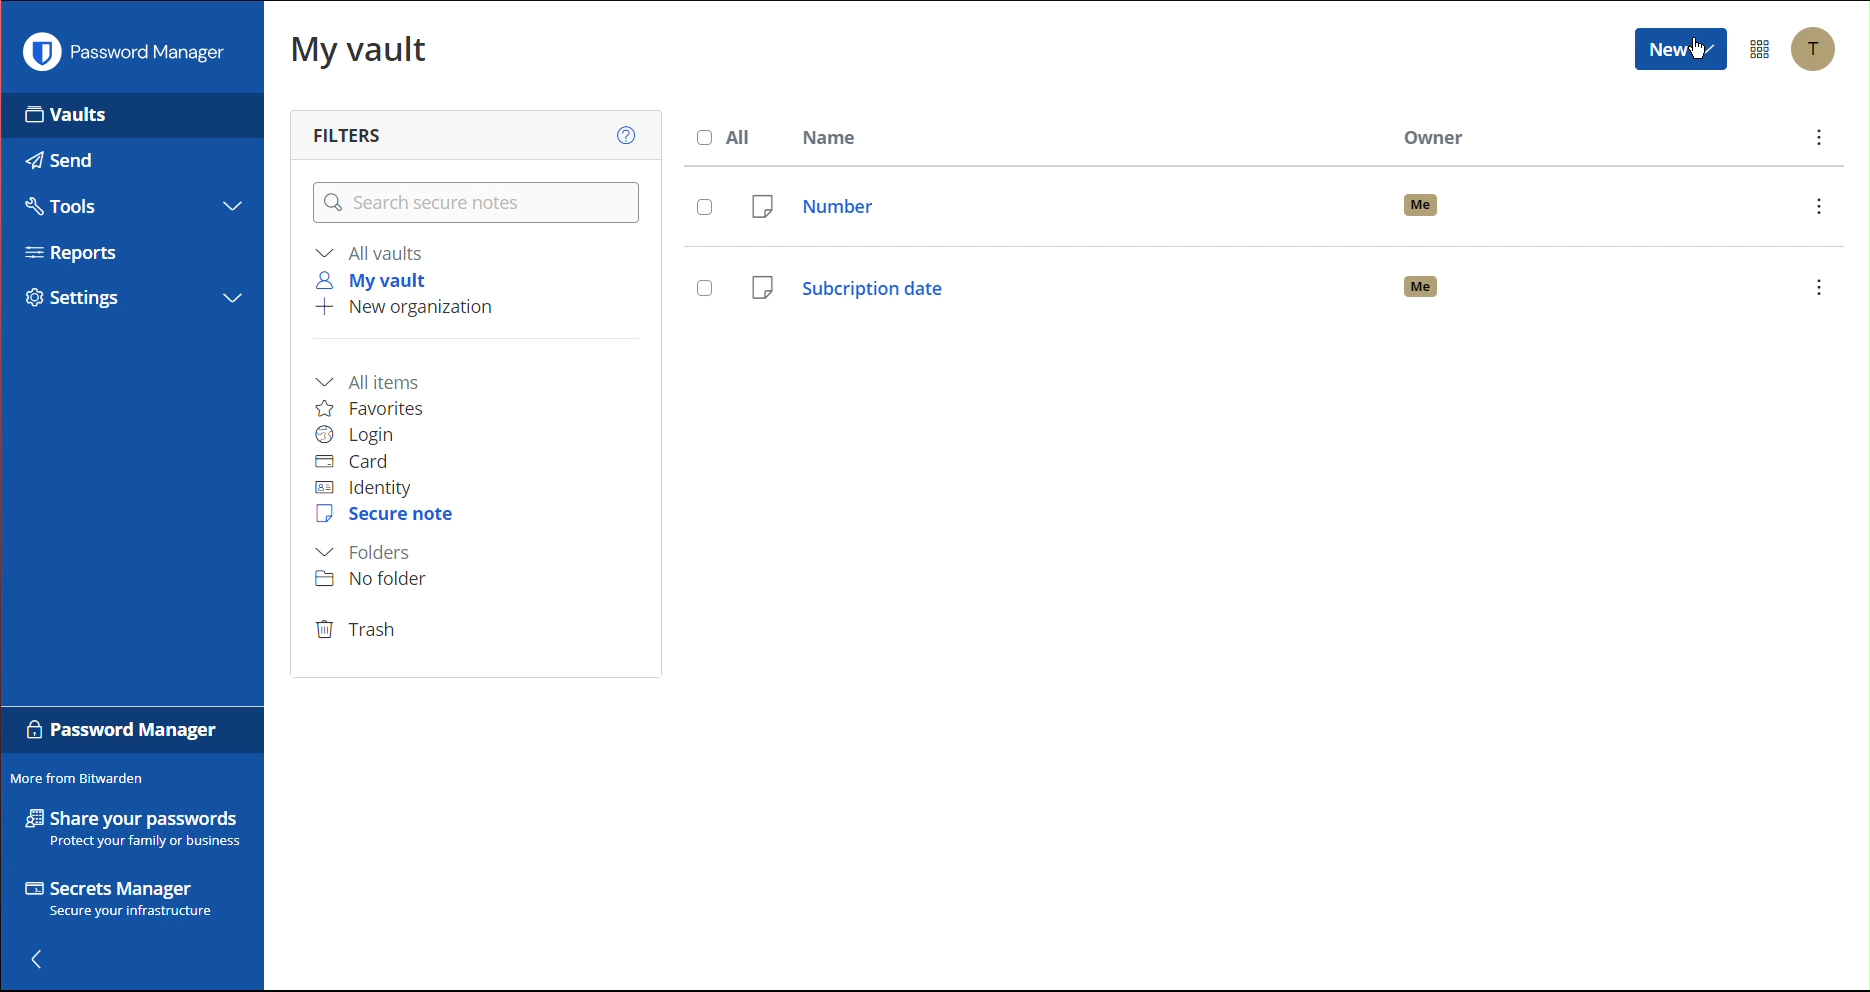  I want to click on Back, so click(48, 959).